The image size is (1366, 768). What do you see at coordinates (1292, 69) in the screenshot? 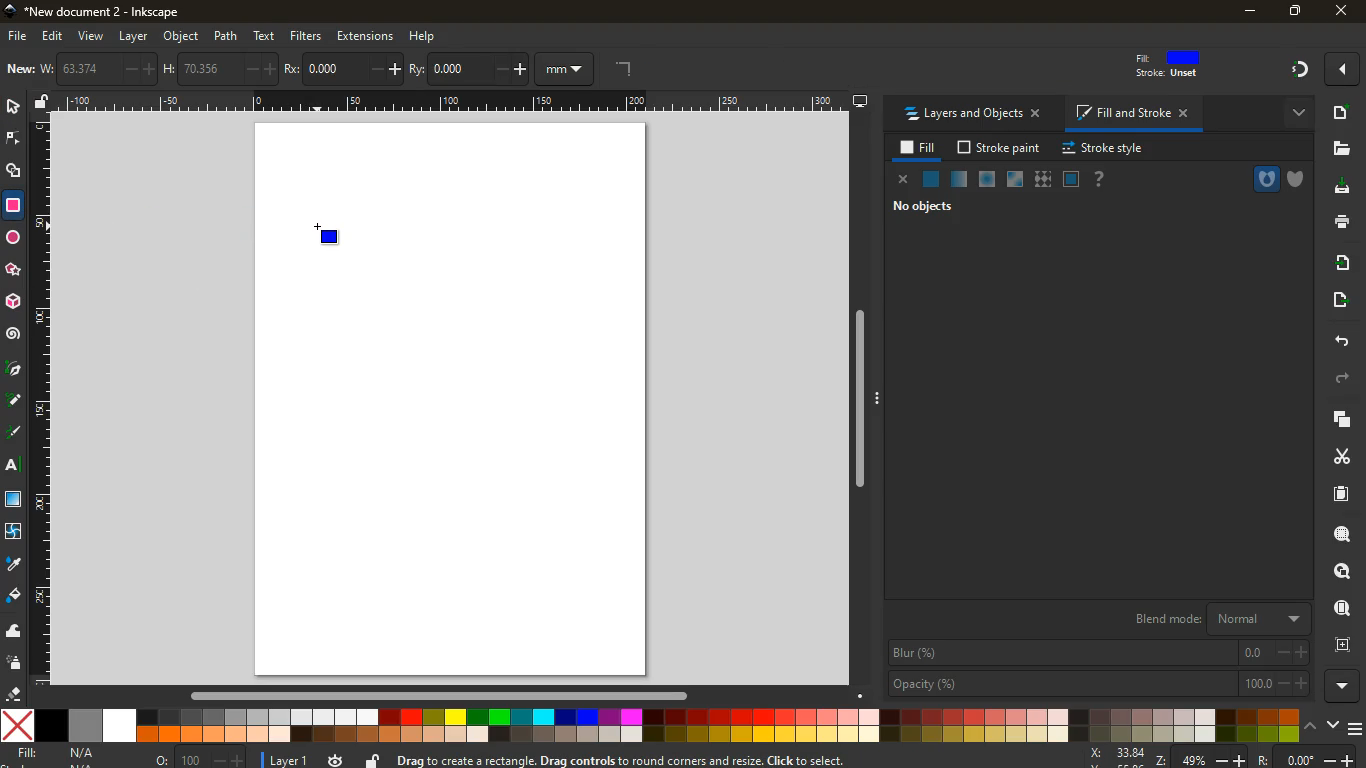
I see `` at bounding box center [1292, 69].